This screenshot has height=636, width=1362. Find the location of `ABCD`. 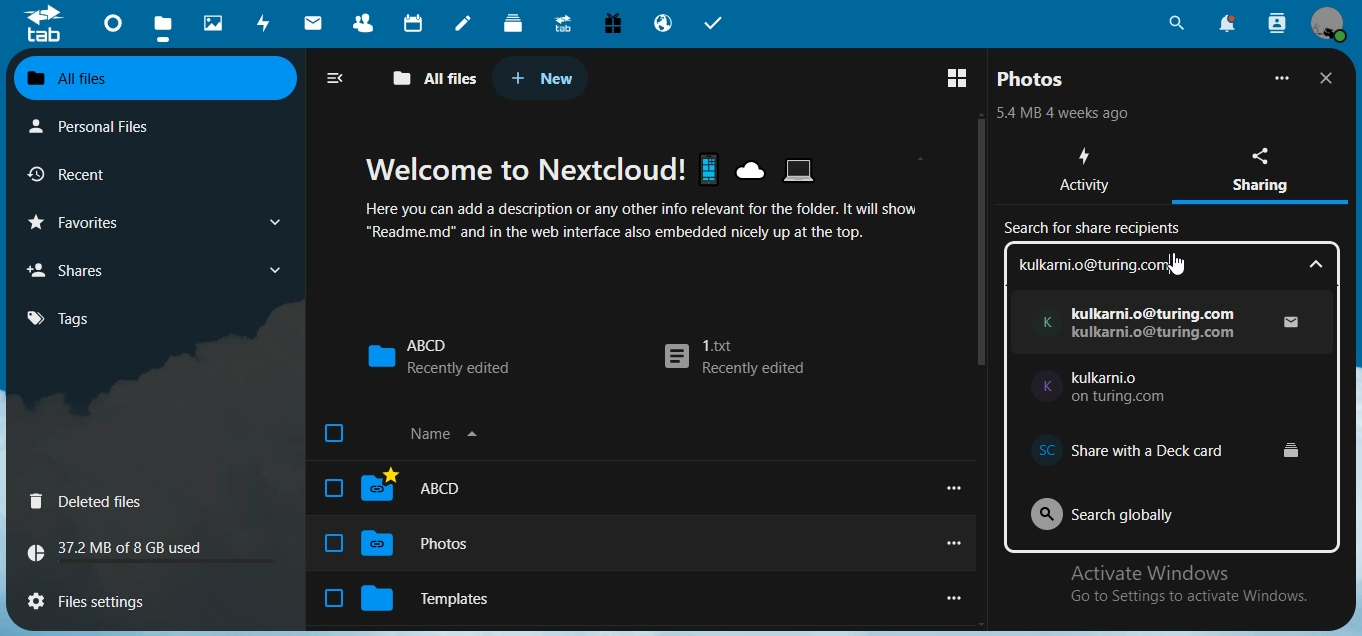

ABCD is located at coordinates (438, 356).